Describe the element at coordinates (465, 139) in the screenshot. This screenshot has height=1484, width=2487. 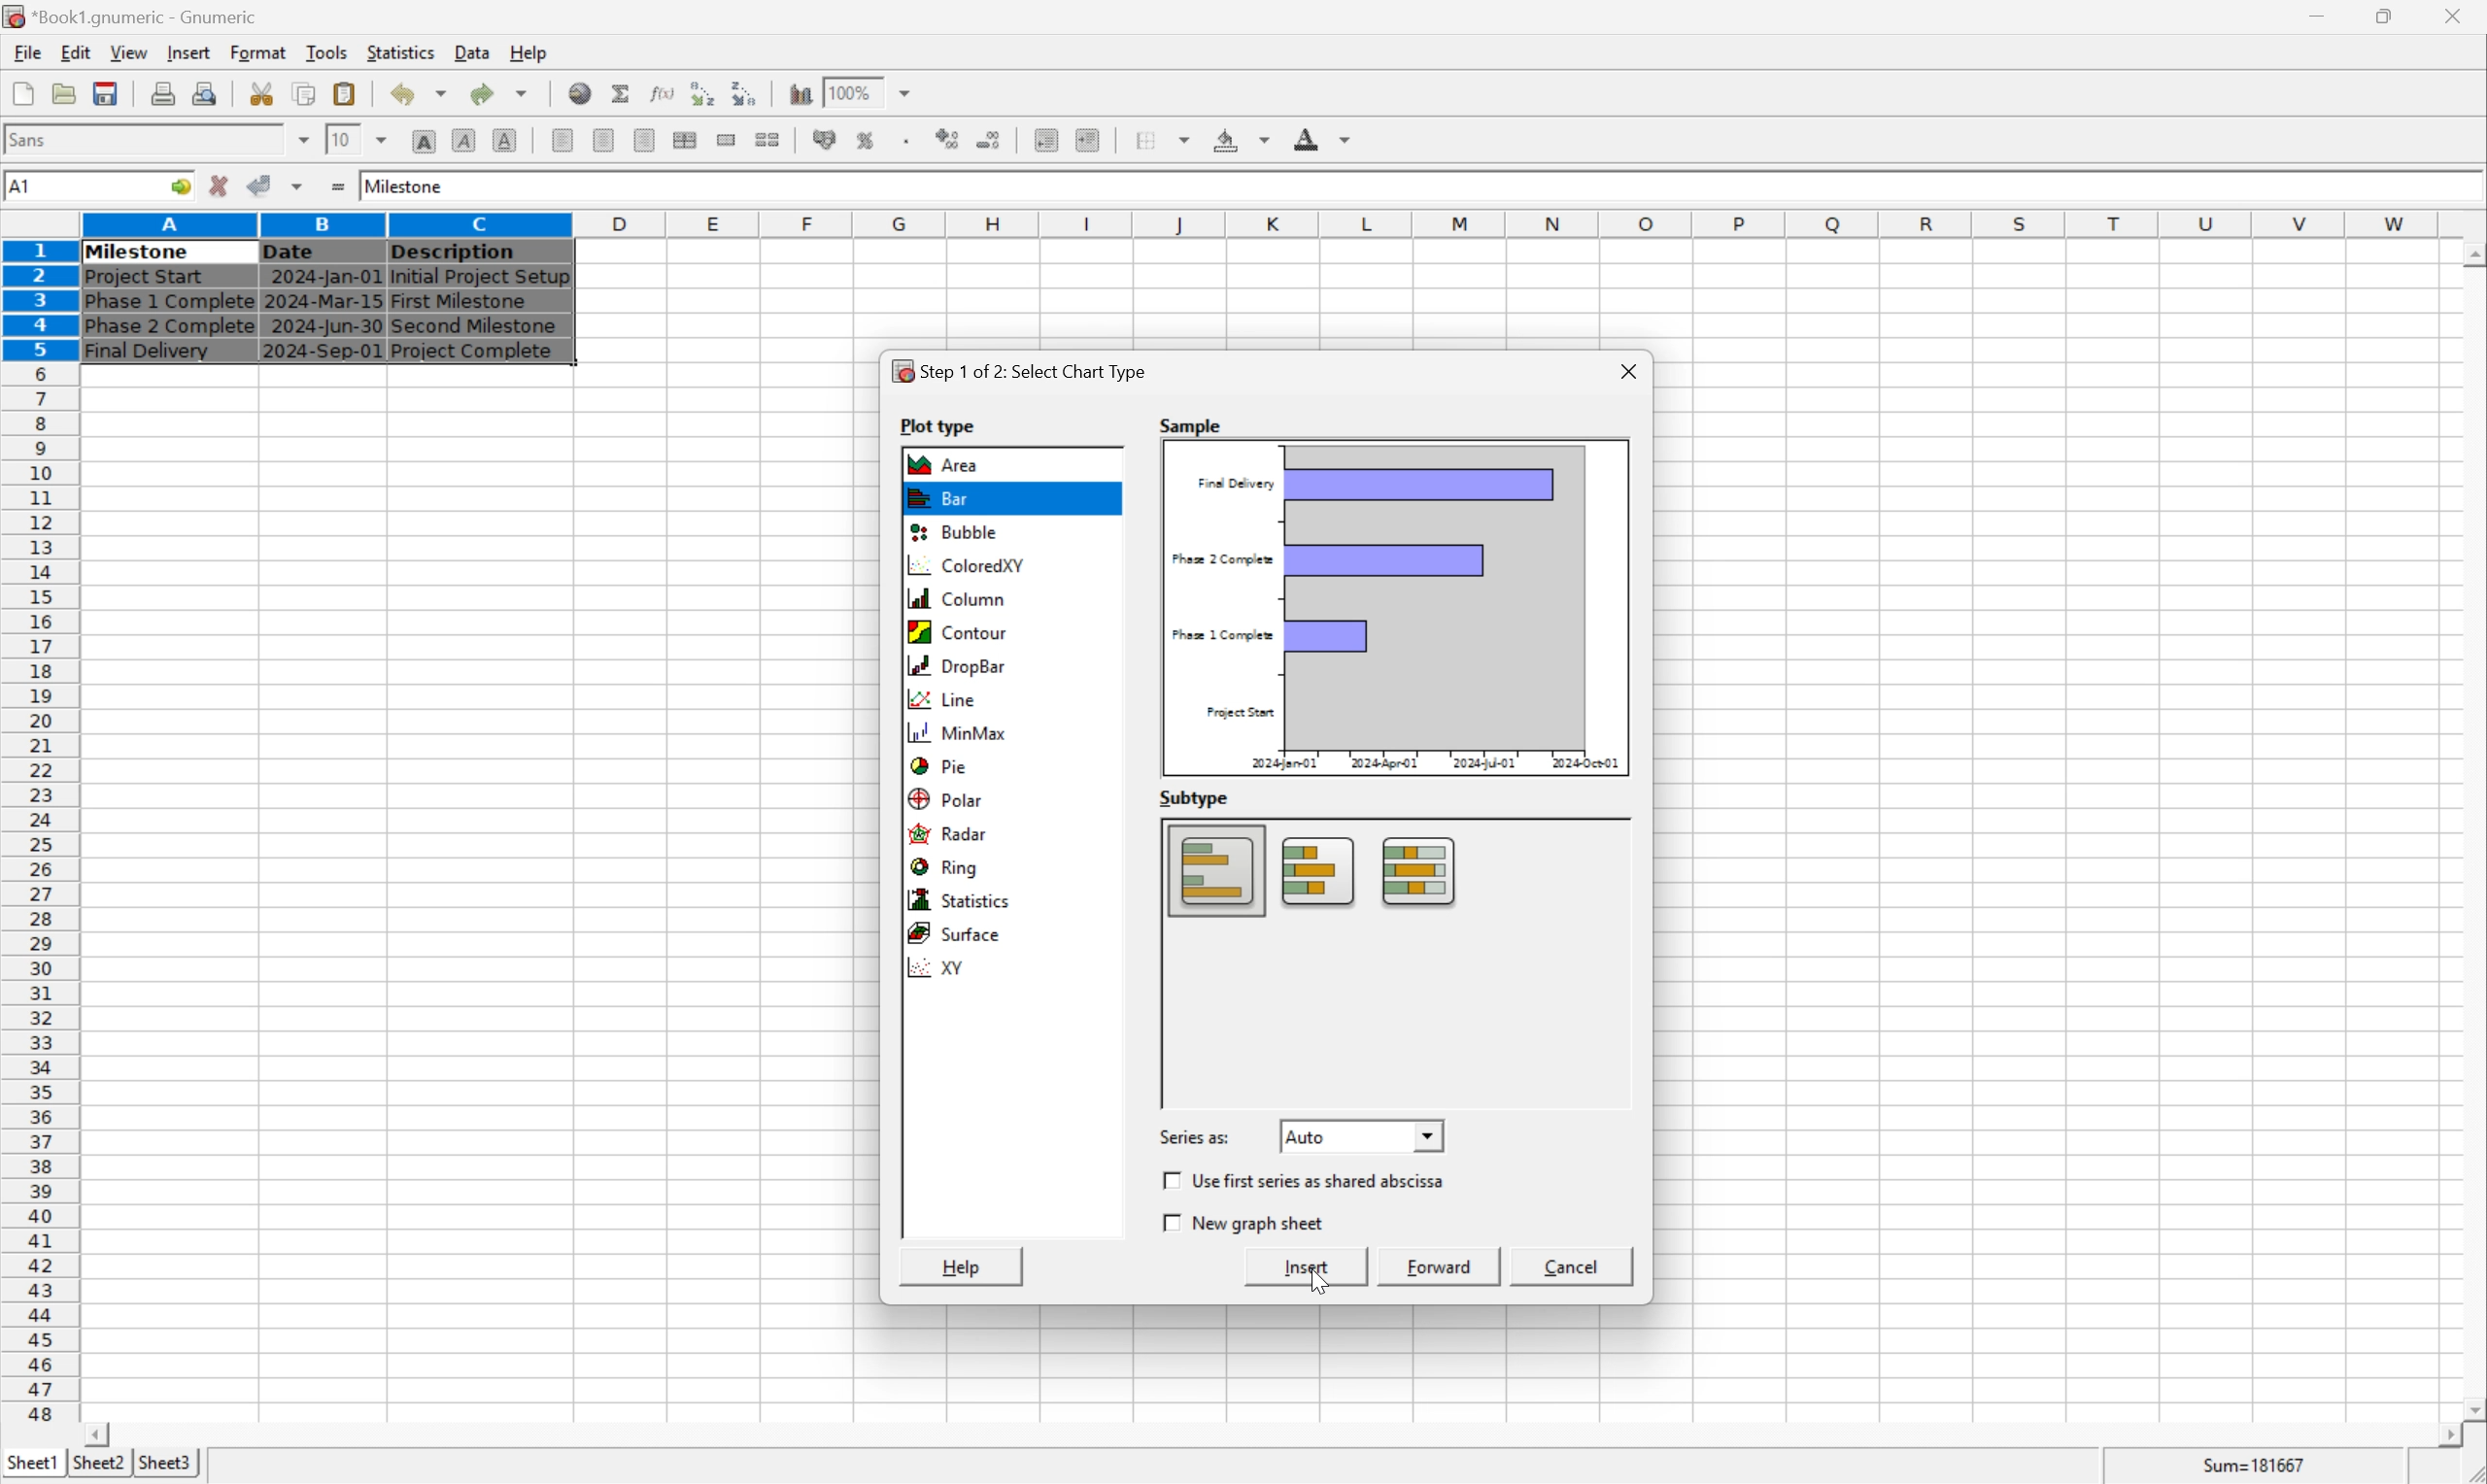
I see `italic` at that location.